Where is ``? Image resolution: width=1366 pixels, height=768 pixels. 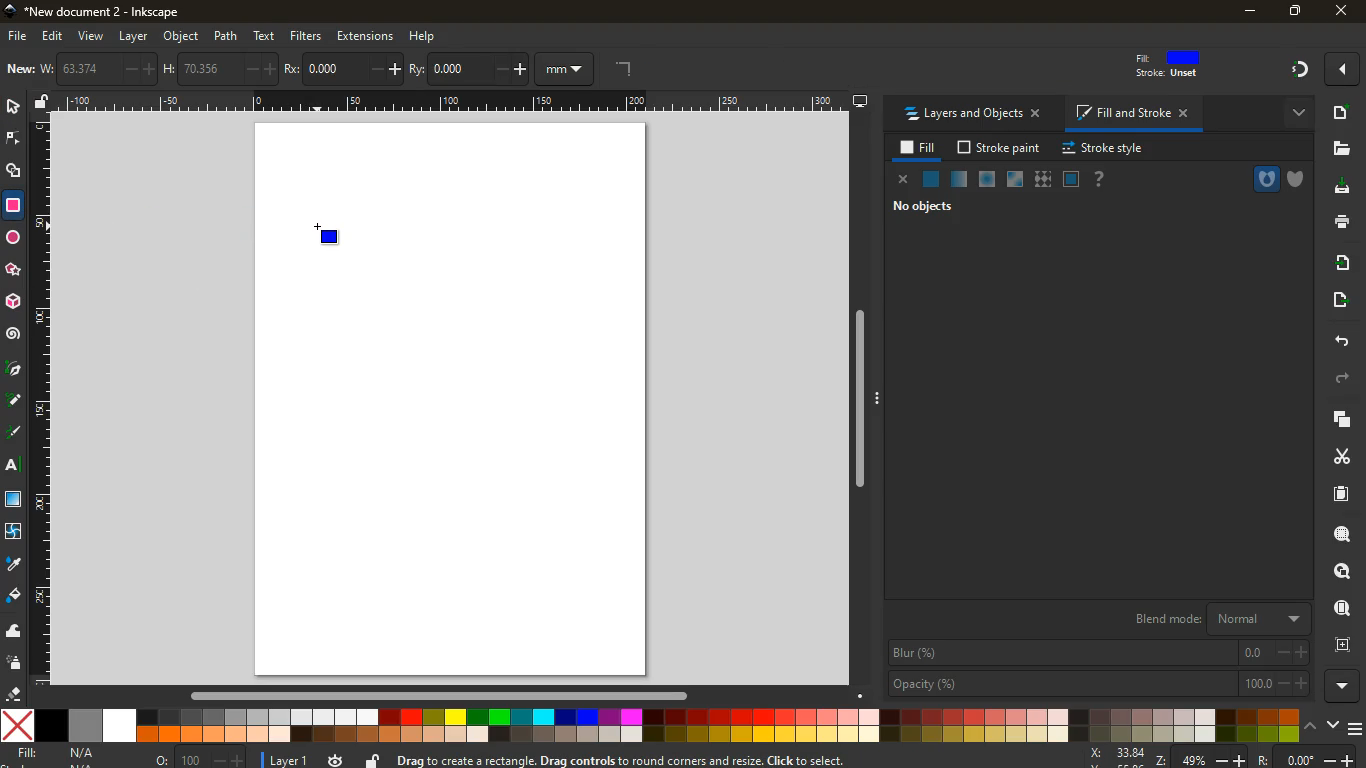
 is located at coordinates (857, 399).